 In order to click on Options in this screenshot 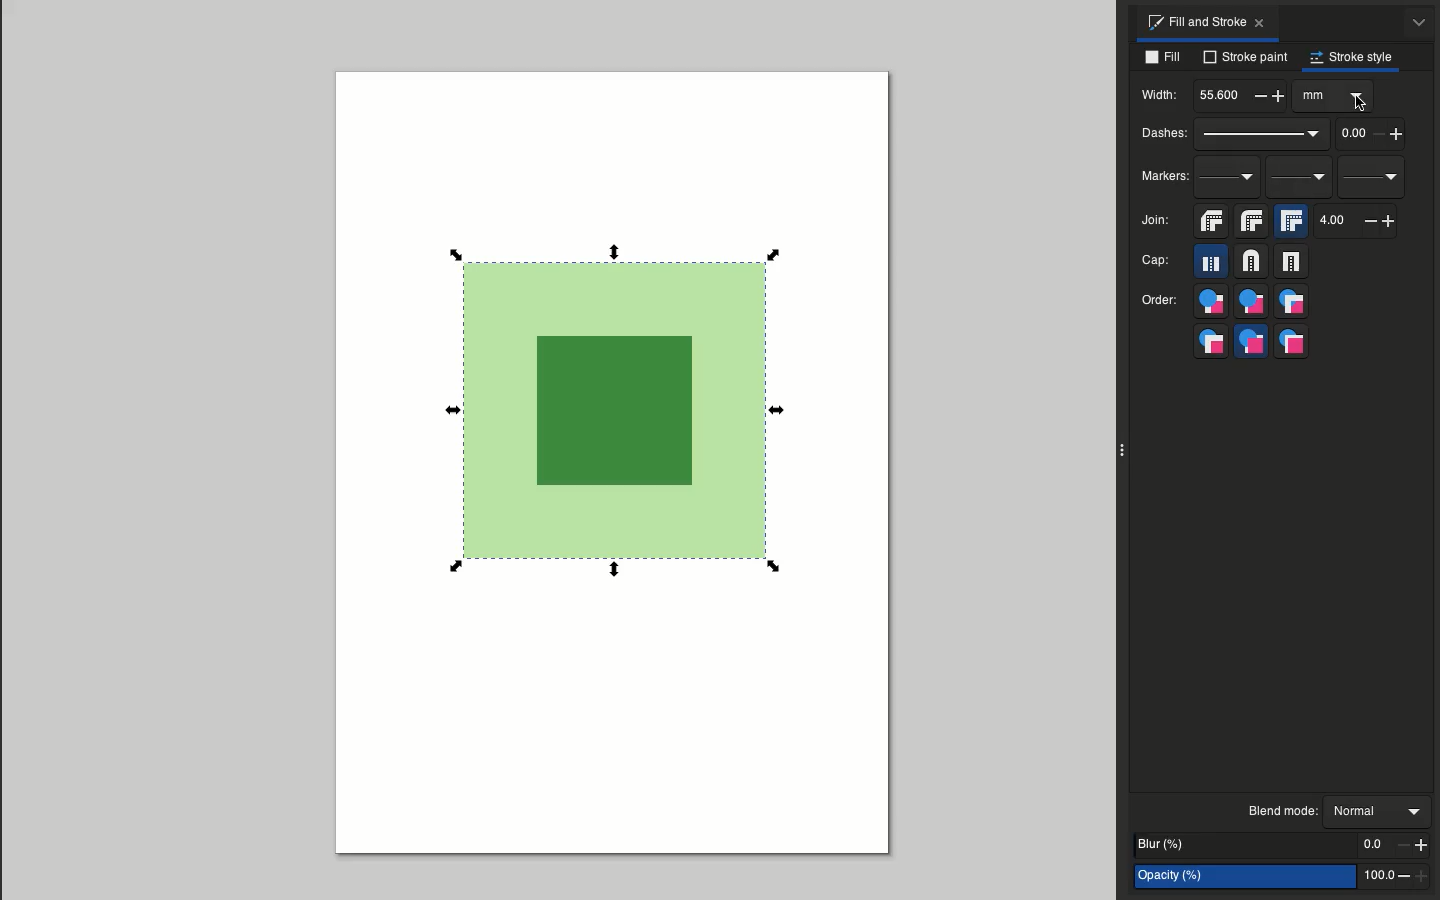, I will do `click(1415, 23)`.